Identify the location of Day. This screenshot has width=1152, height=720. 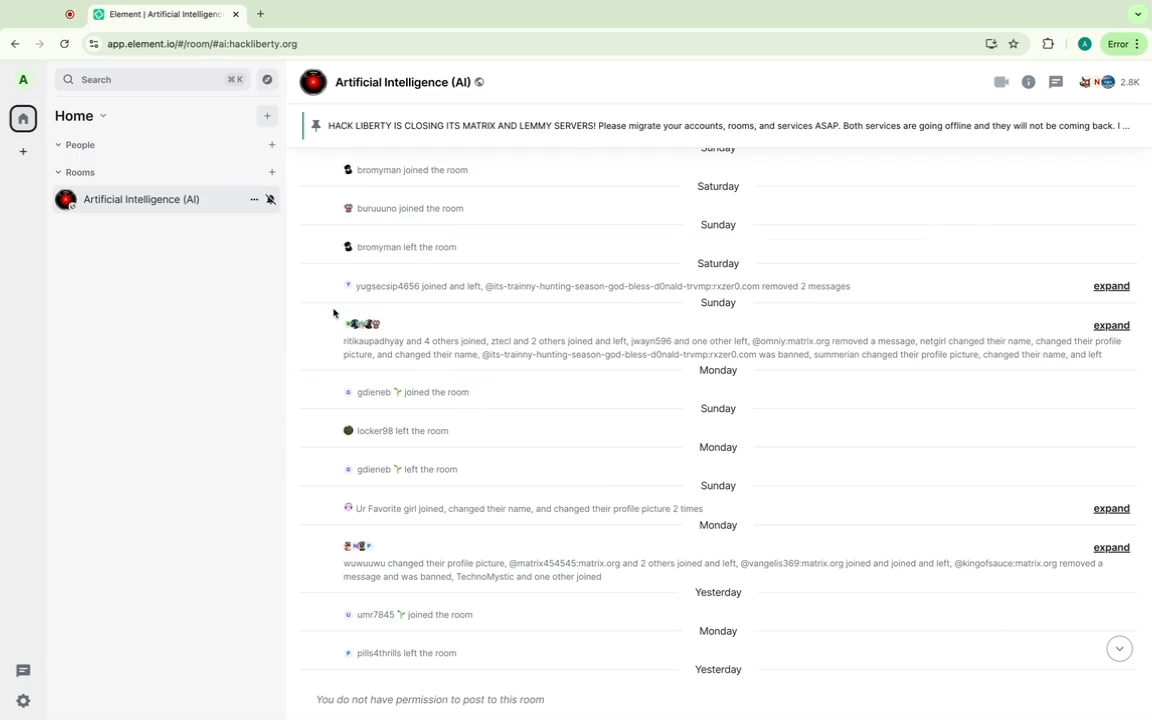
(717, 449).